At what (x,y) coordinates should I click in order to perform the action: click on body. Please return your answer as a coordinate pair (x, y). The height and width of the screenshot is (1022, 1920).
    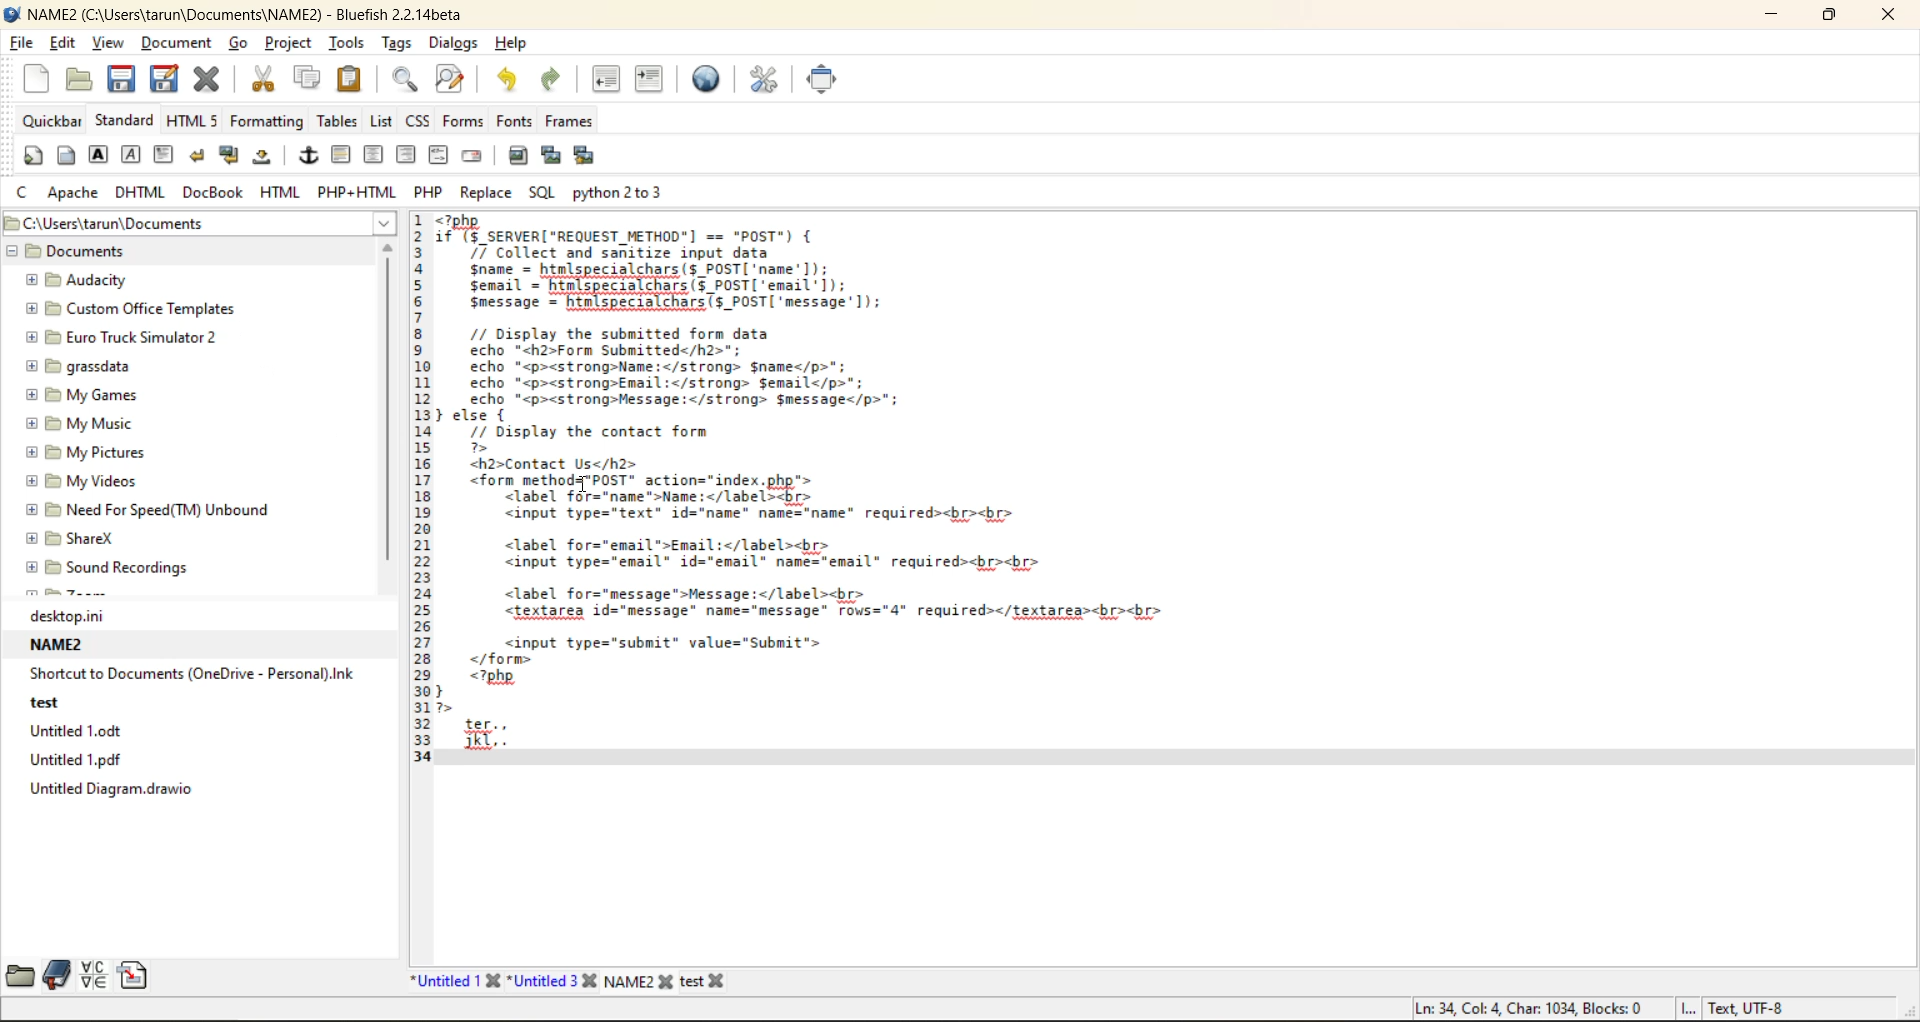
    Looking at the image, I should click on (67, 155).